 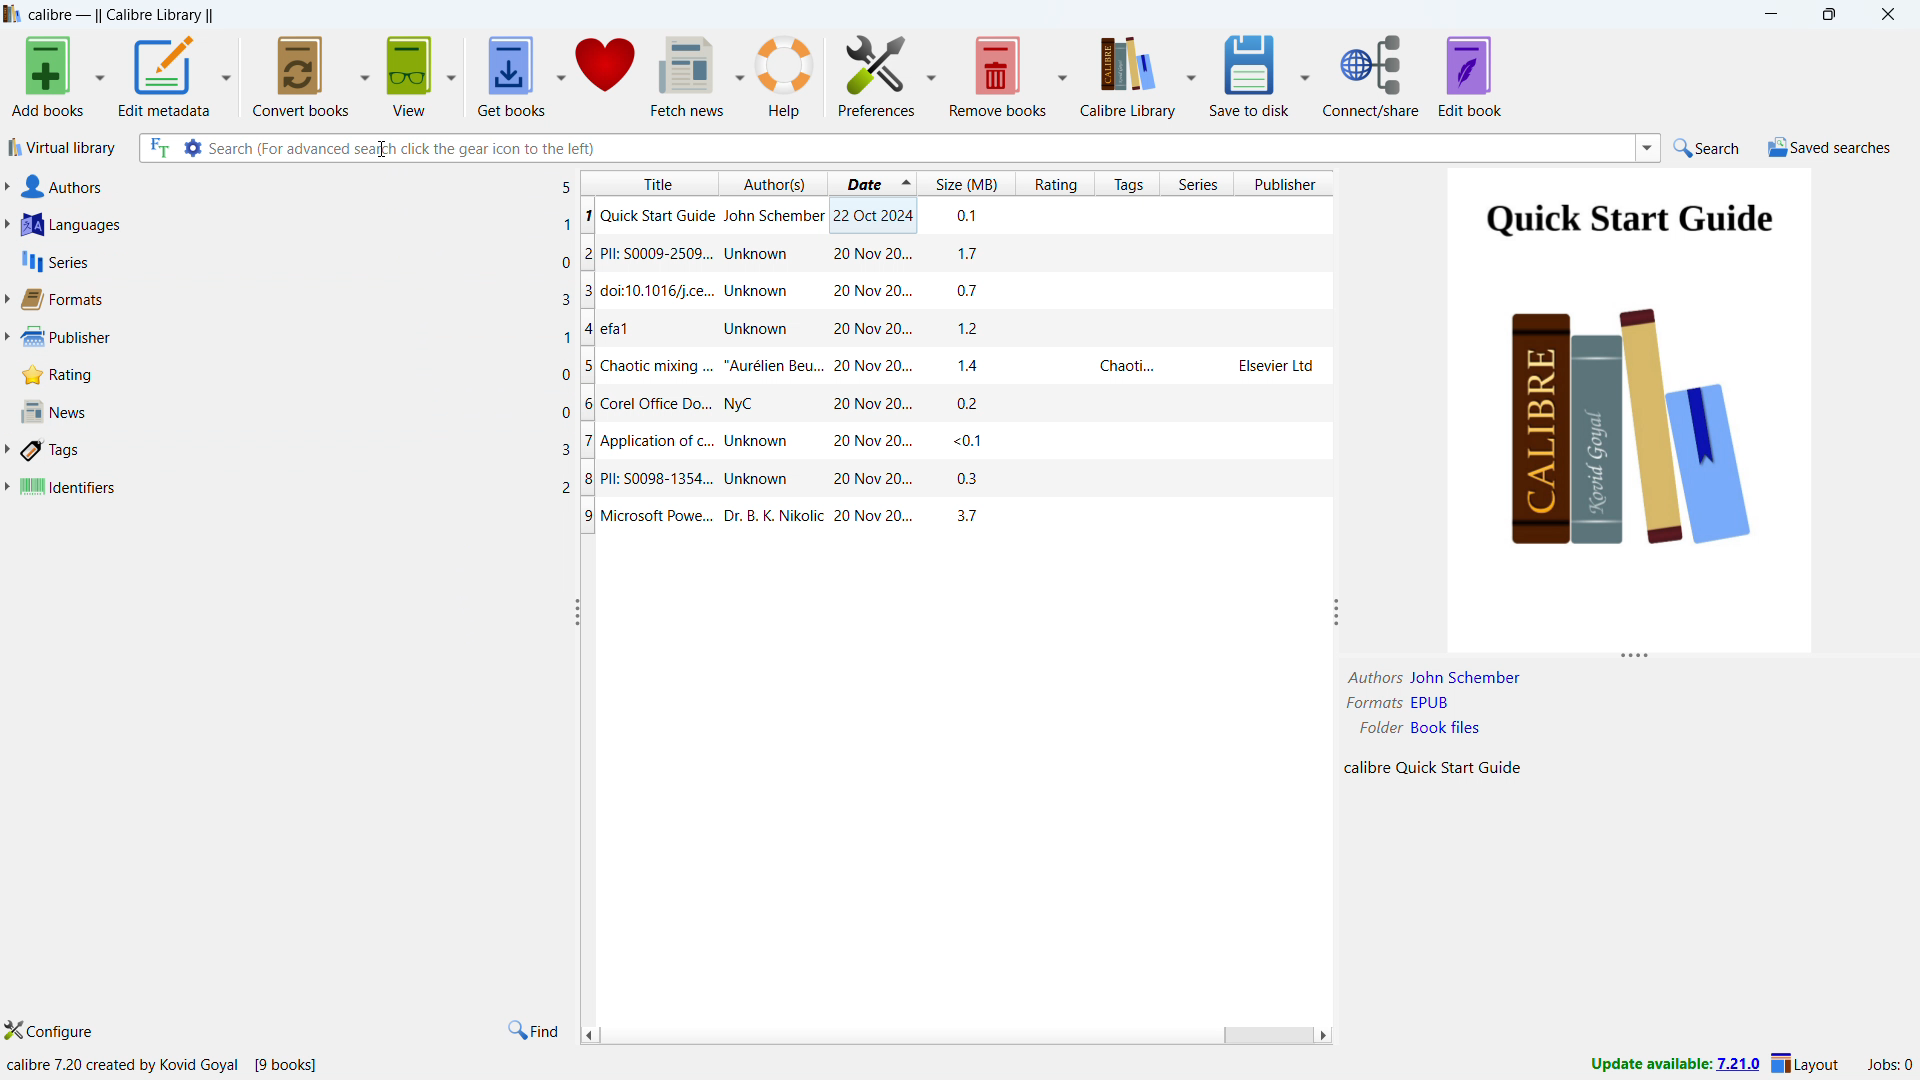 I want to click on resize, so click(x=1636, y=657).